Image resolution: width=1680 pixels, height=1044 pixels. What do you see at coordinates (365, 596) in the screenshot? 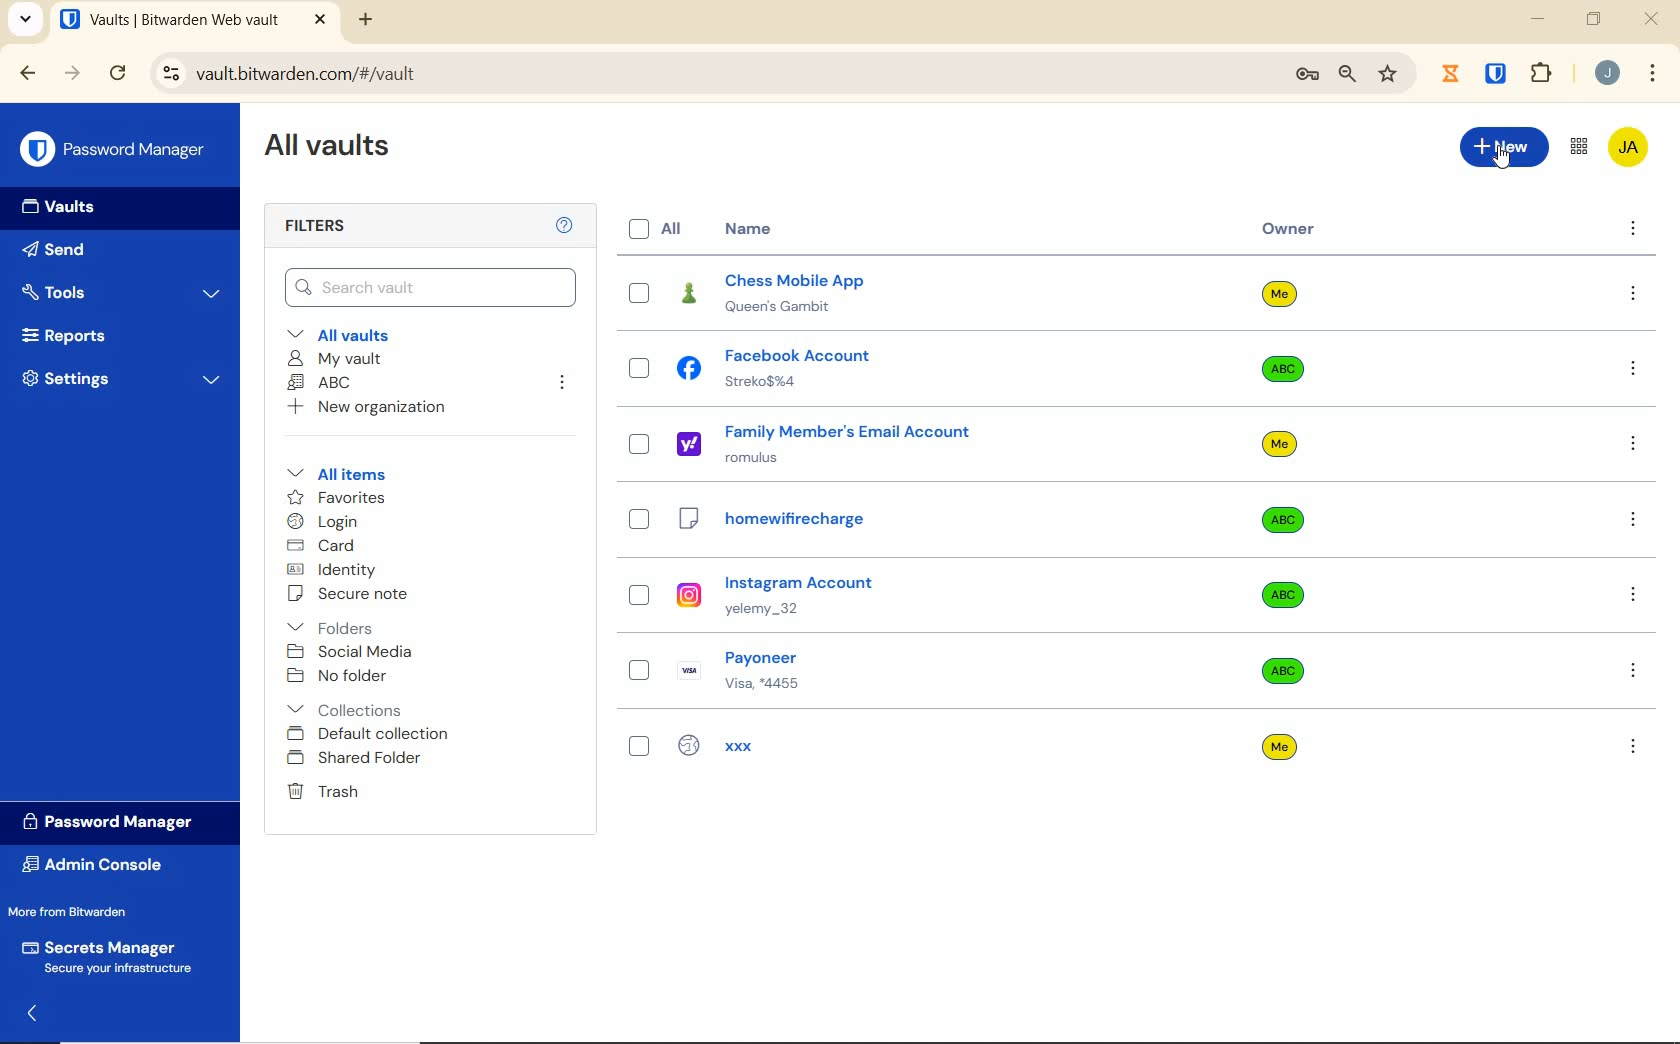
I see `secure note` at bounding box center [365, 596].